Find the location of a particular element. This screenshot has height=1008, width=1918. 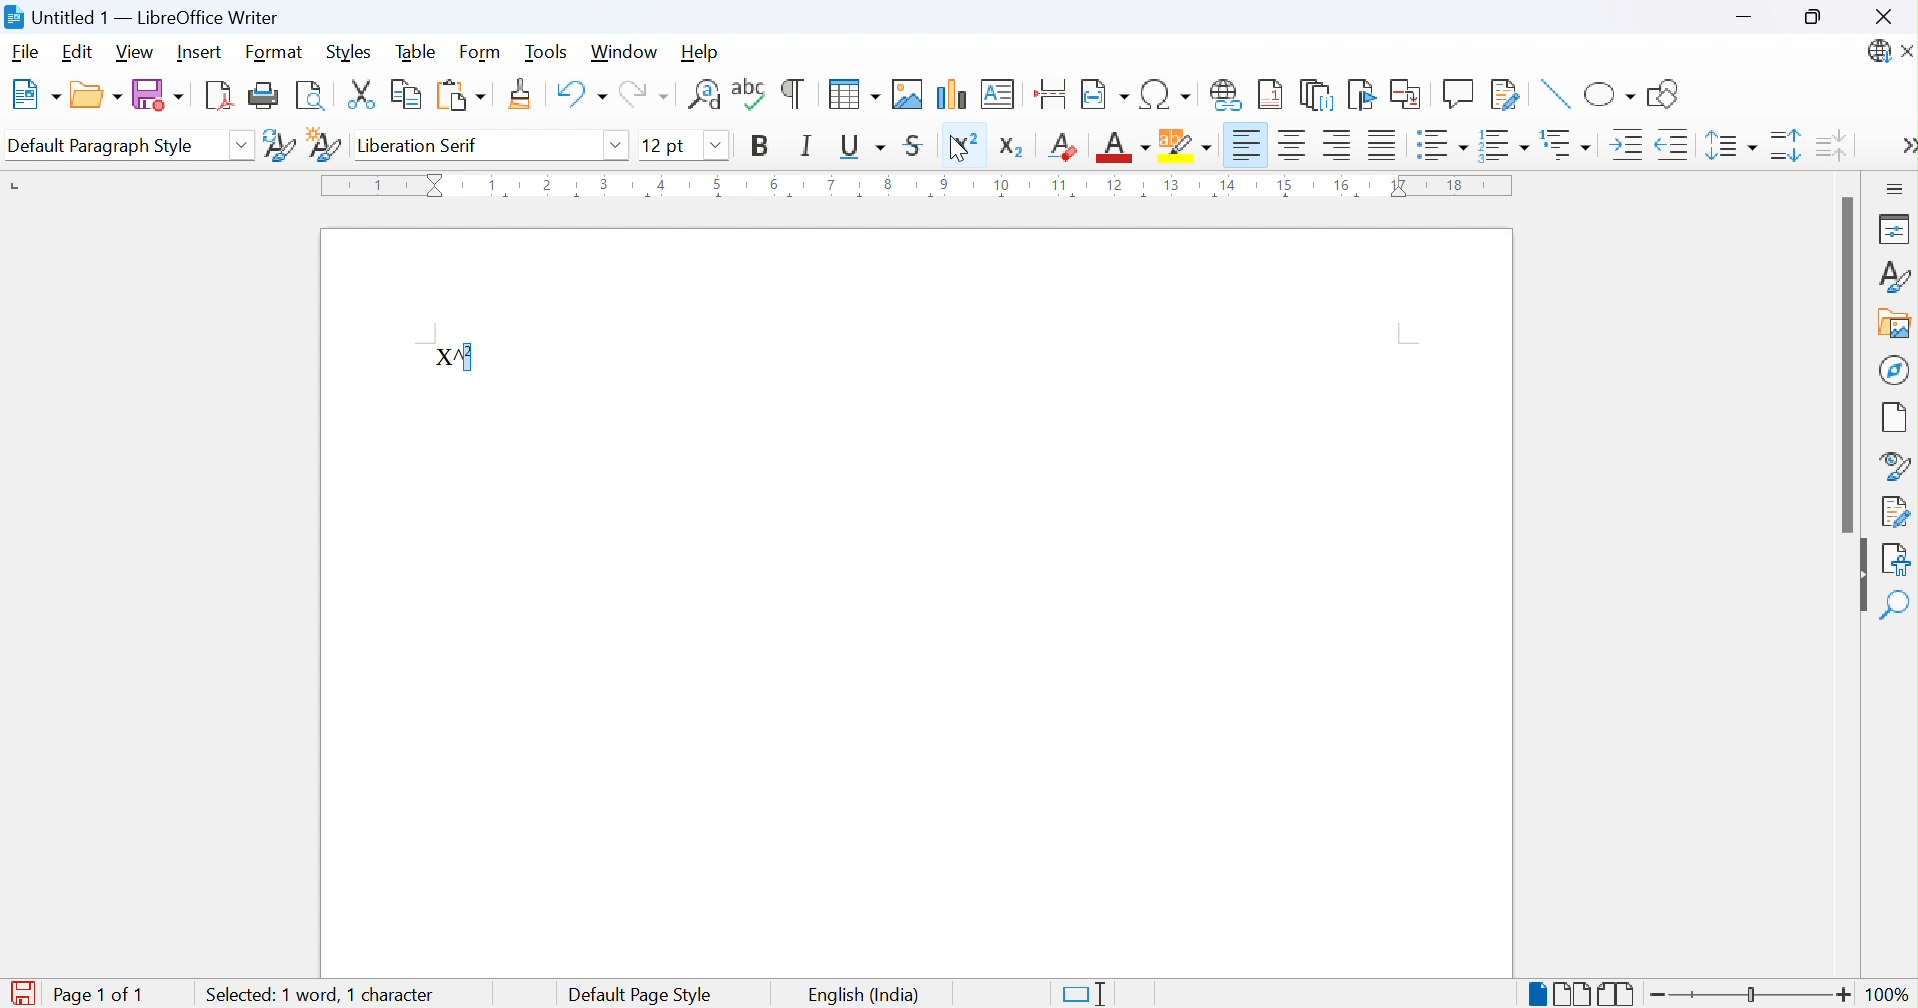

Strikethrough is located at coordinates (916, 145).